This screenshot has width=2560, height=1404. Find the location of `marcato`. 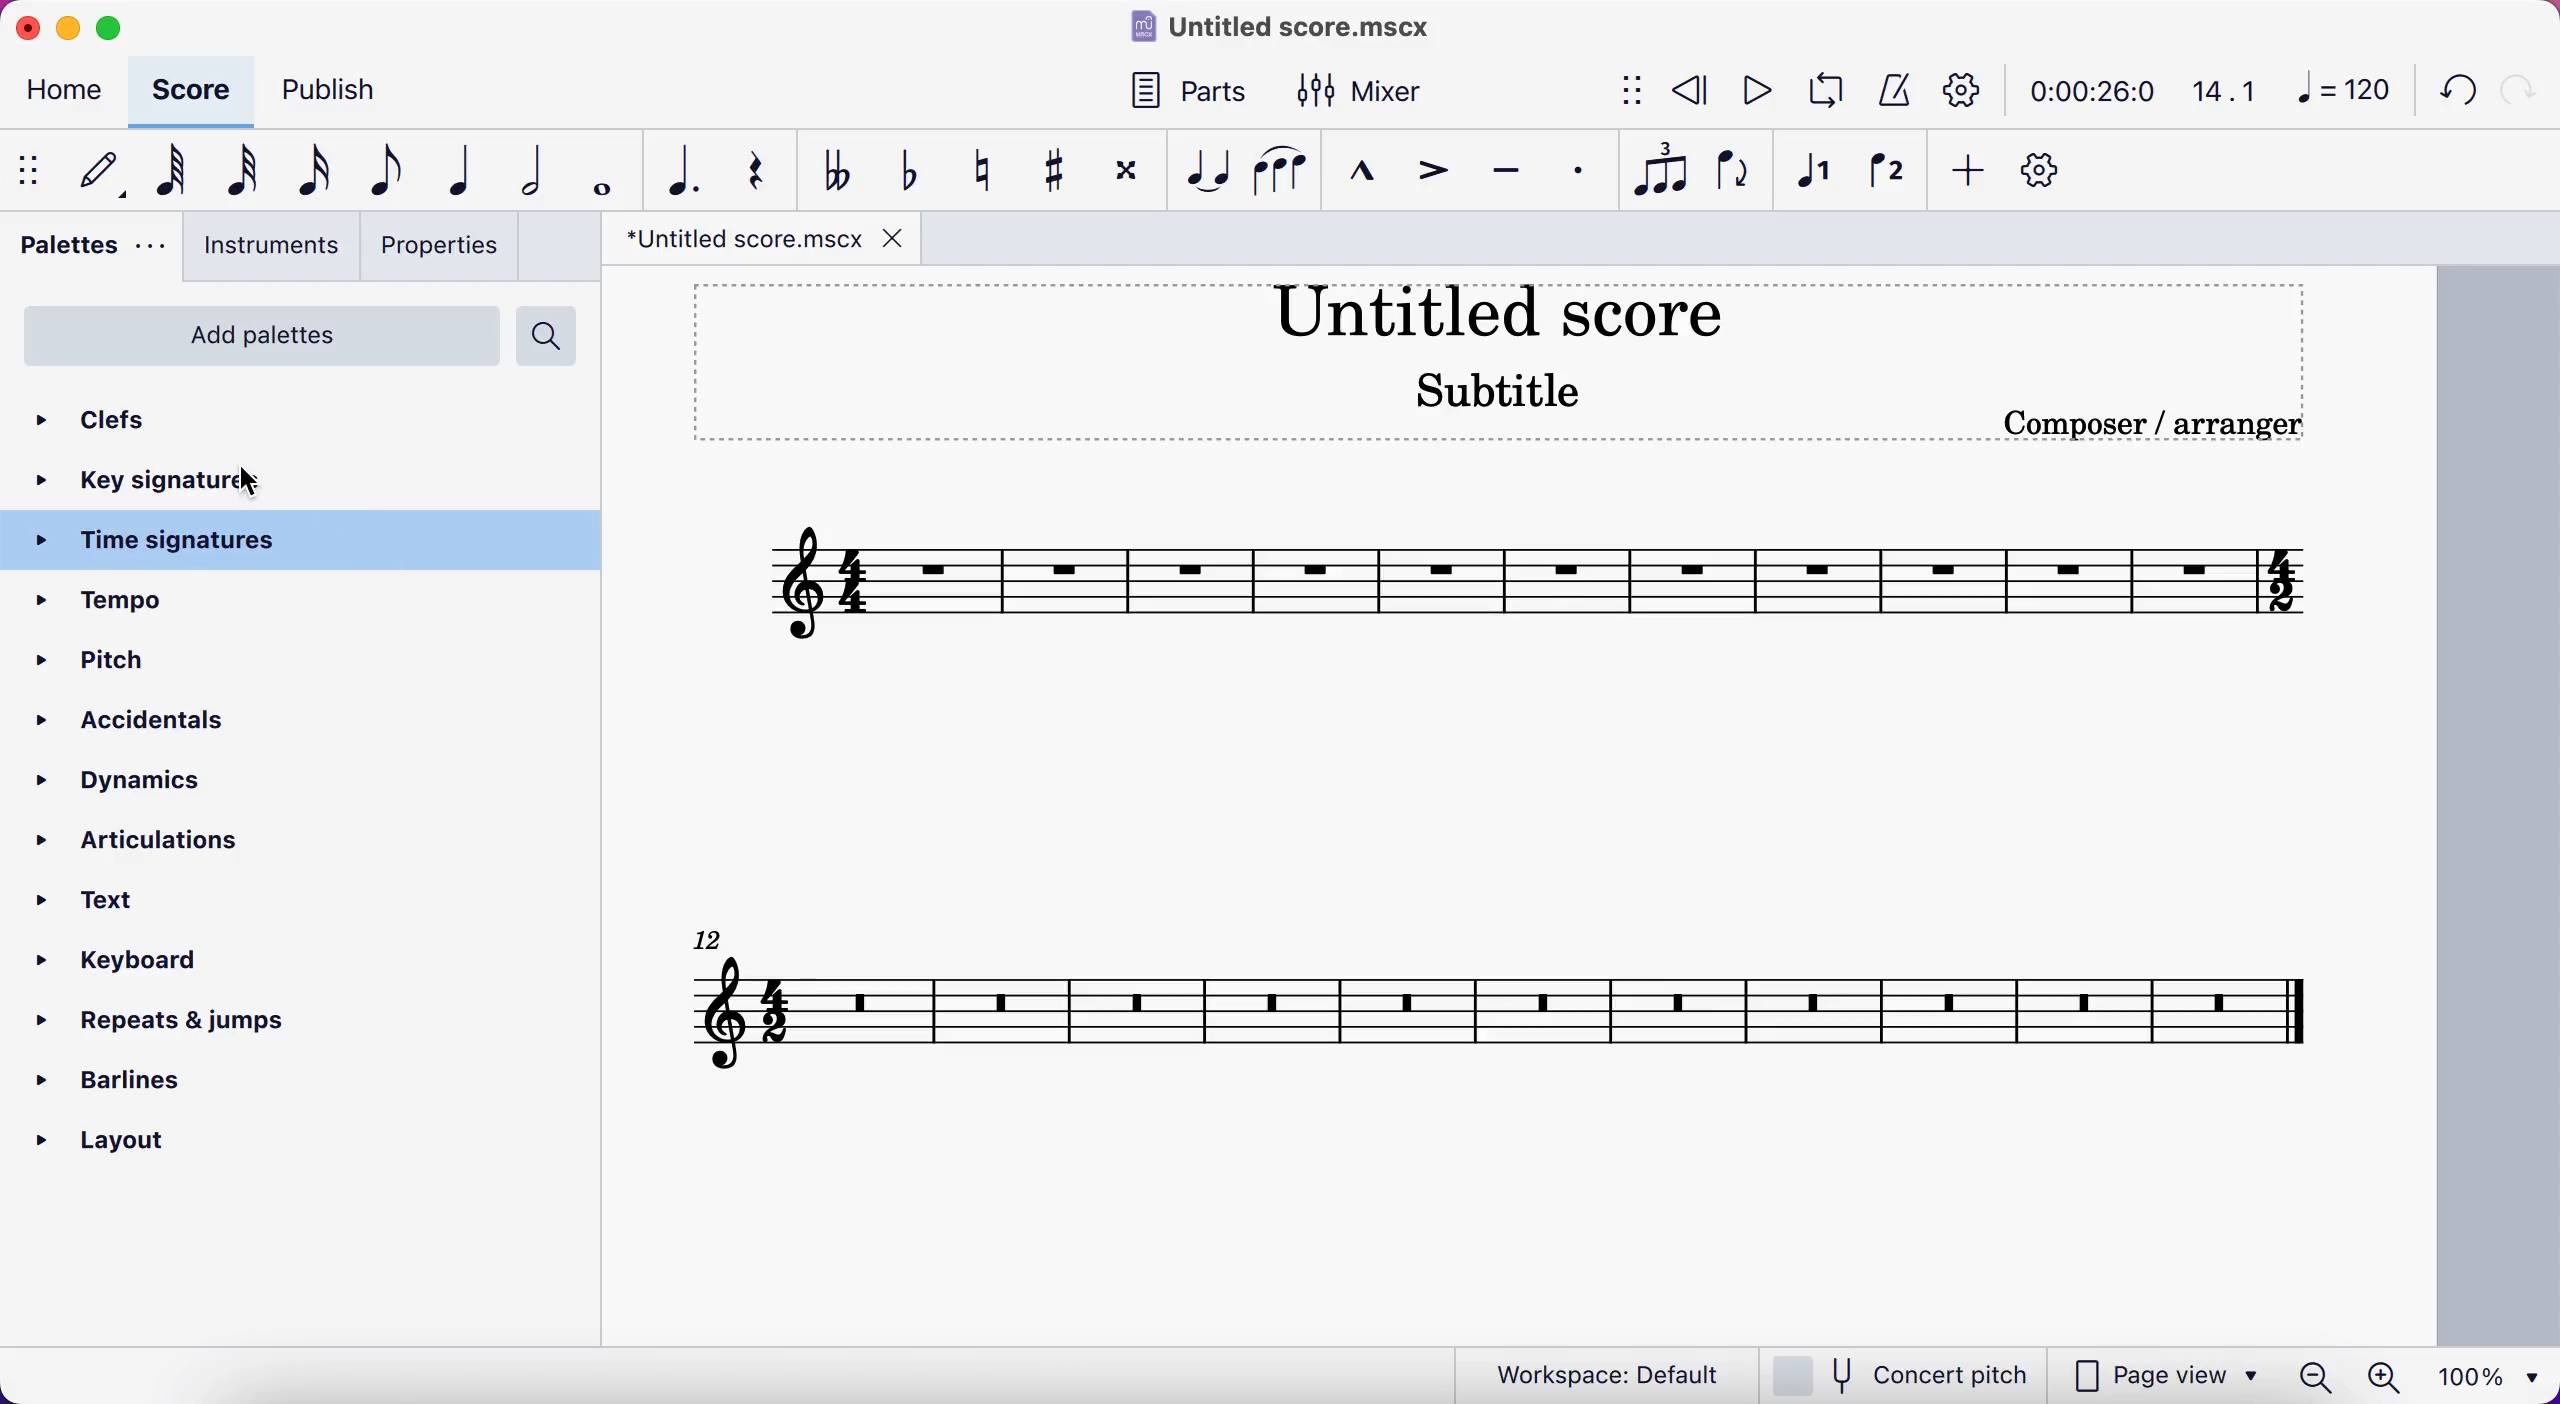

marcato is located at coordinates (1368, 181).